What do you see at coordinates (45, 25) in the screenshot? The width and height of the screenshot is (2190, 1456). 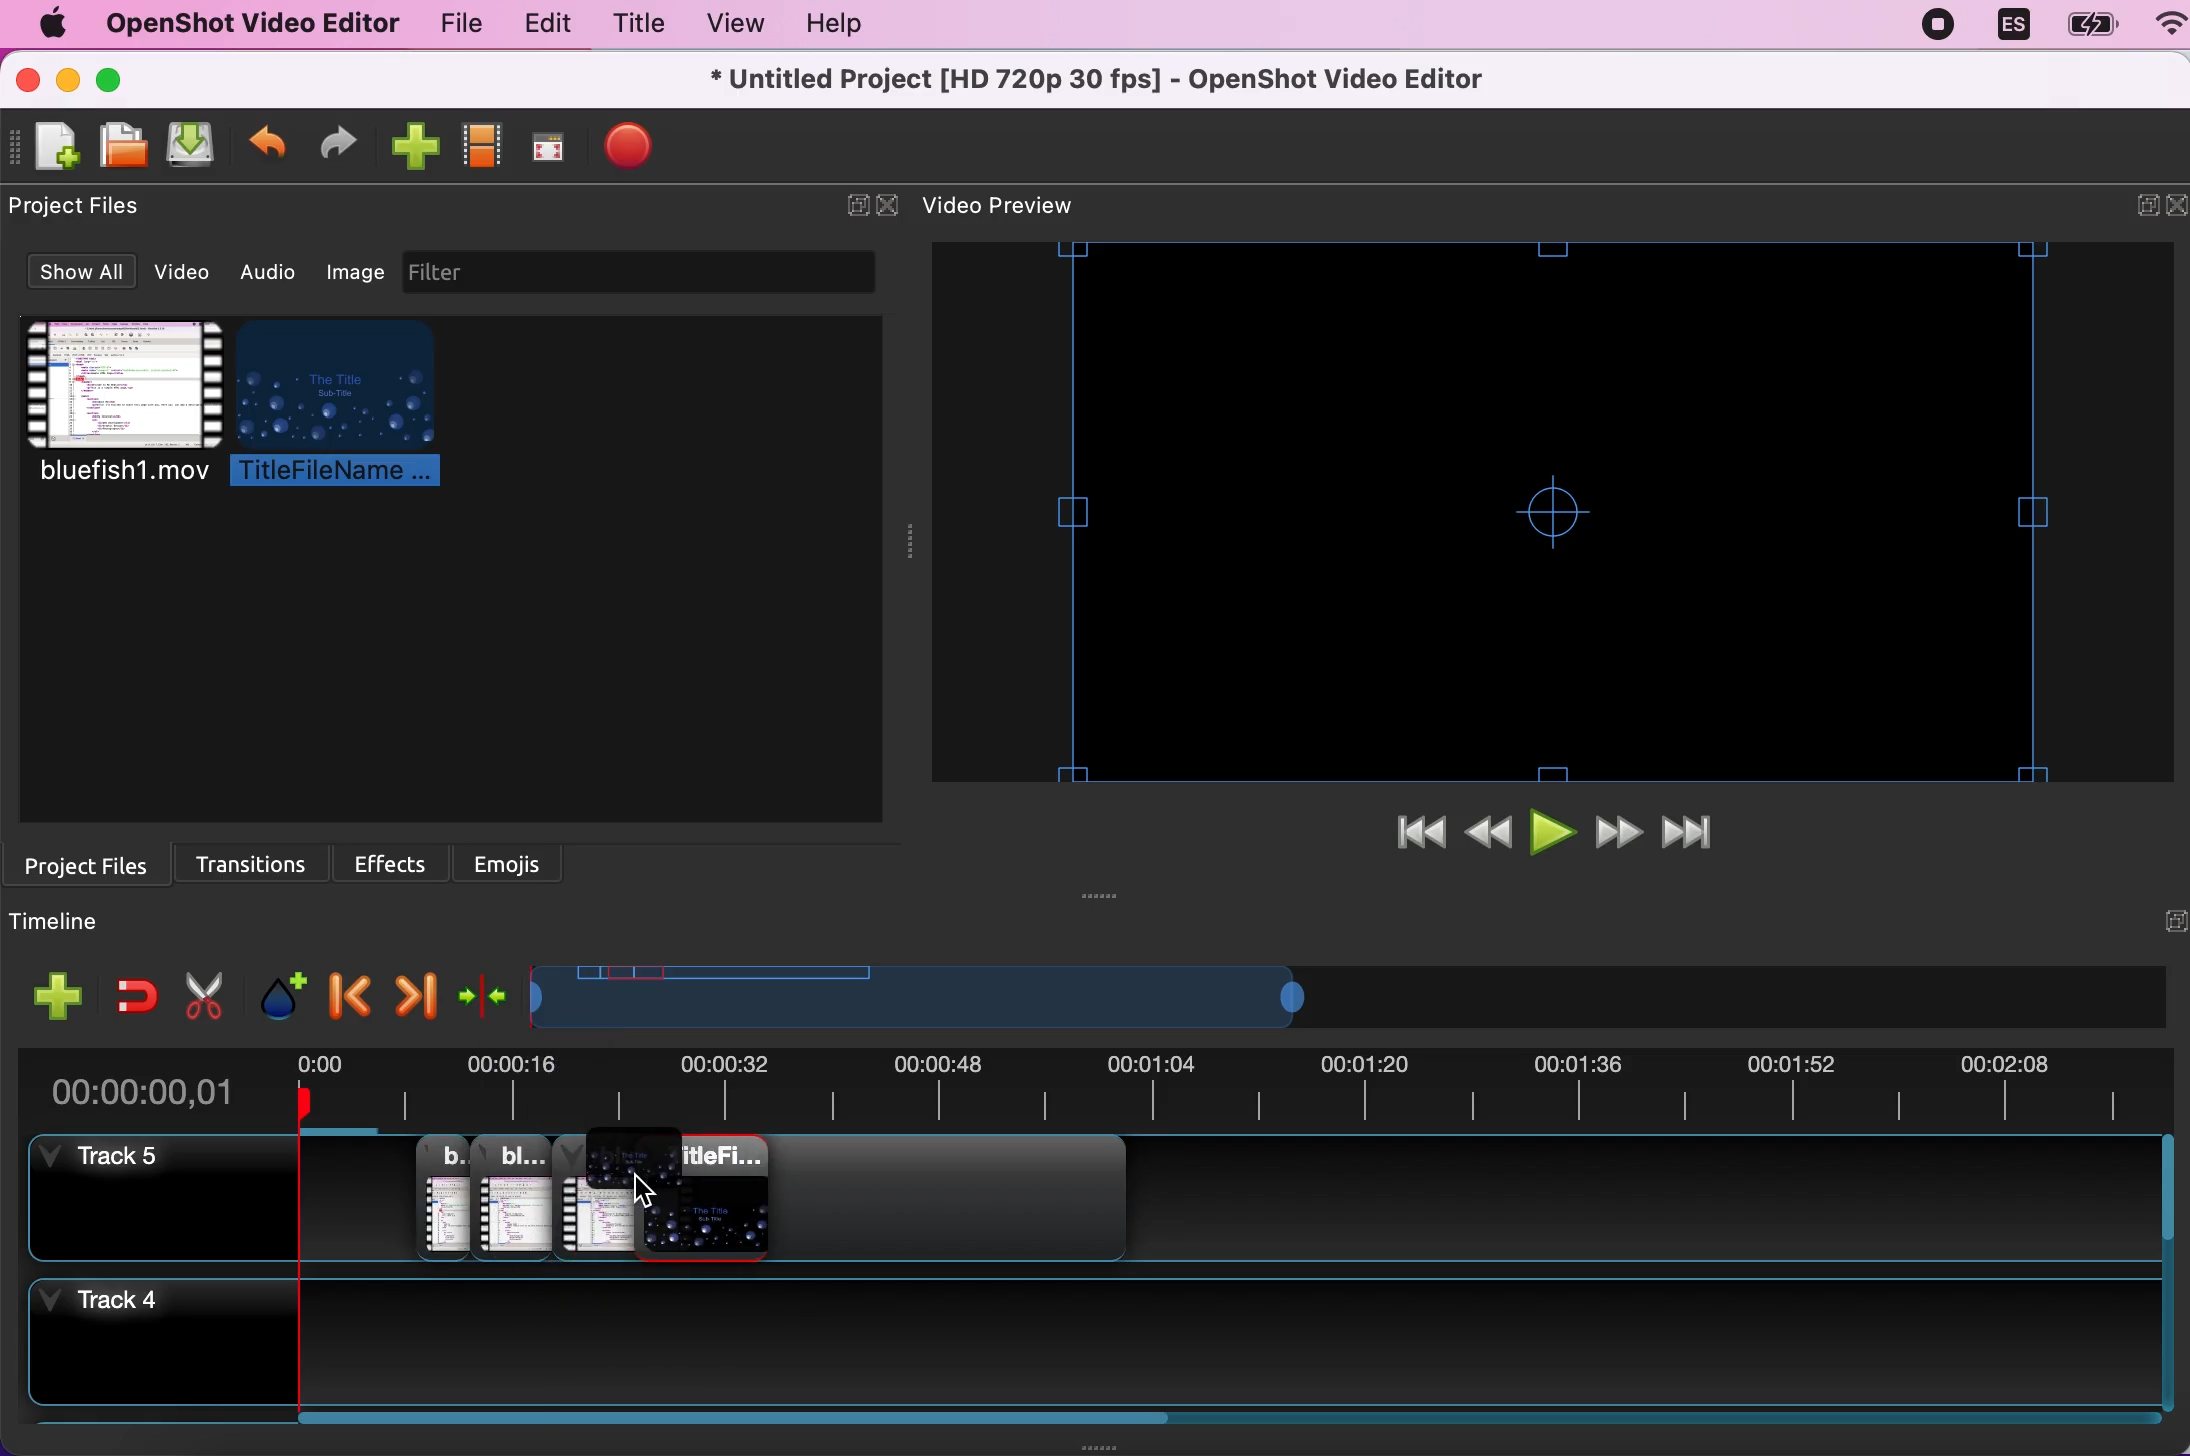 I see `mac logo` at bounding box center [45, 25].